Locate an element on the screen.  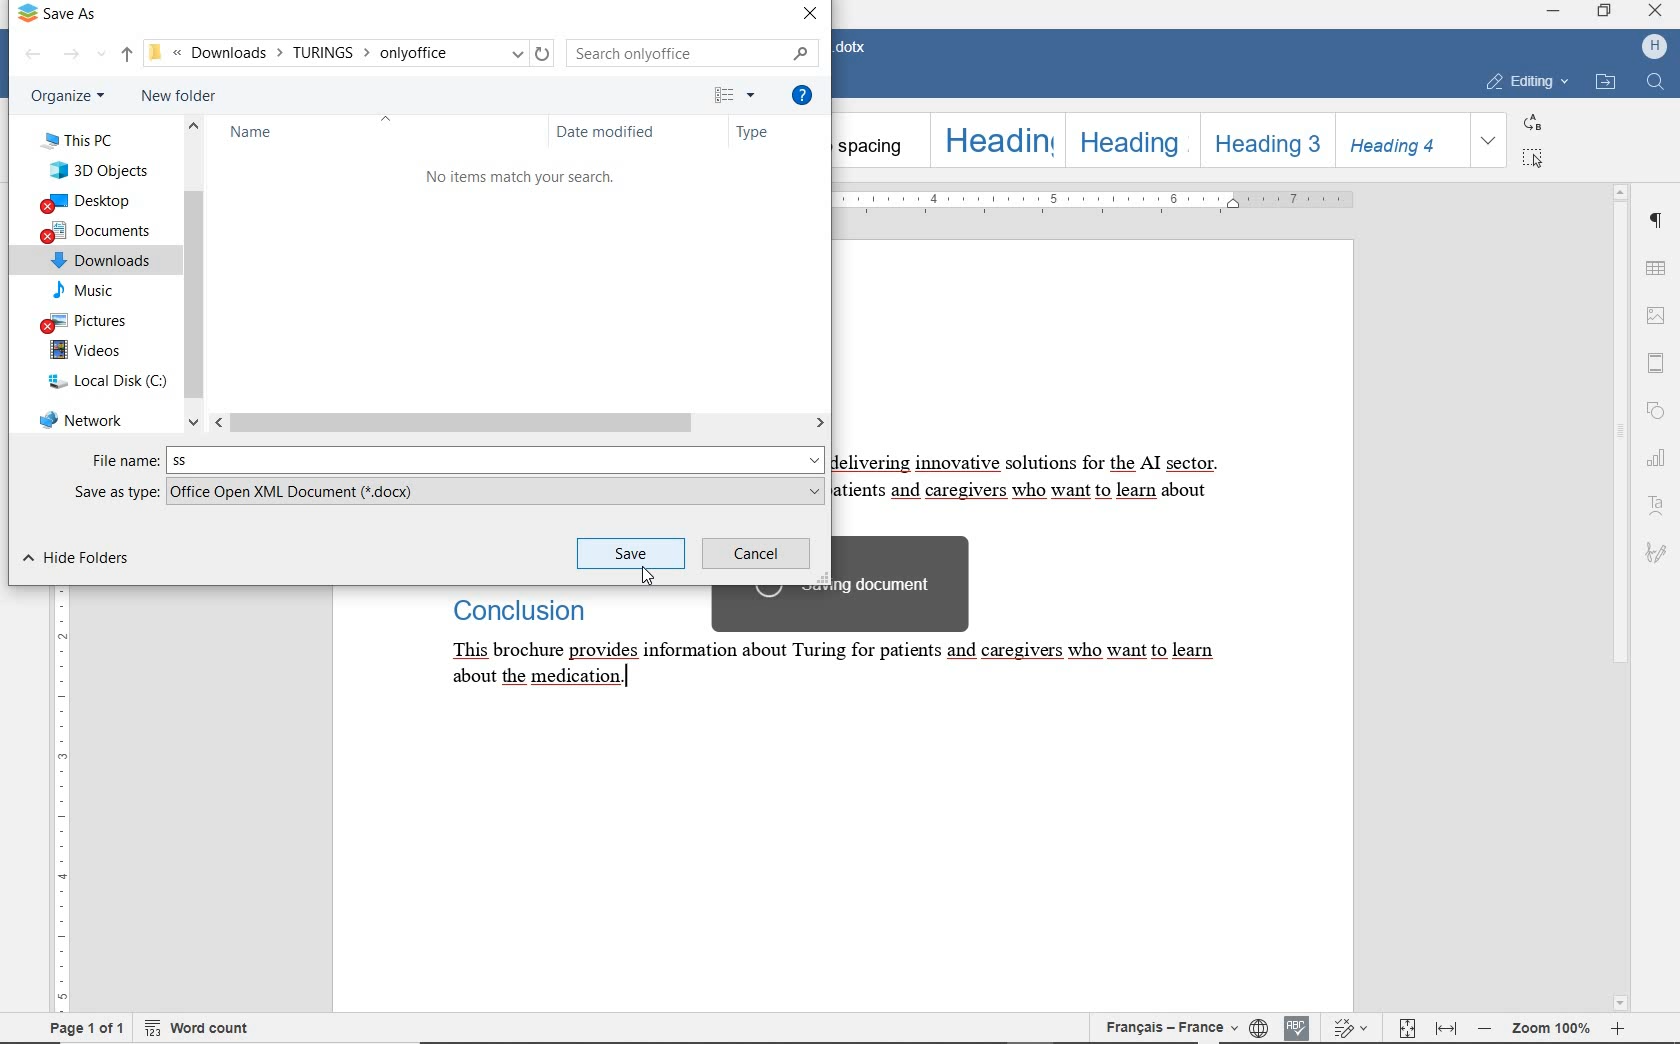
TEXT LANGUAGE is located at coordinates (1167, 1025).